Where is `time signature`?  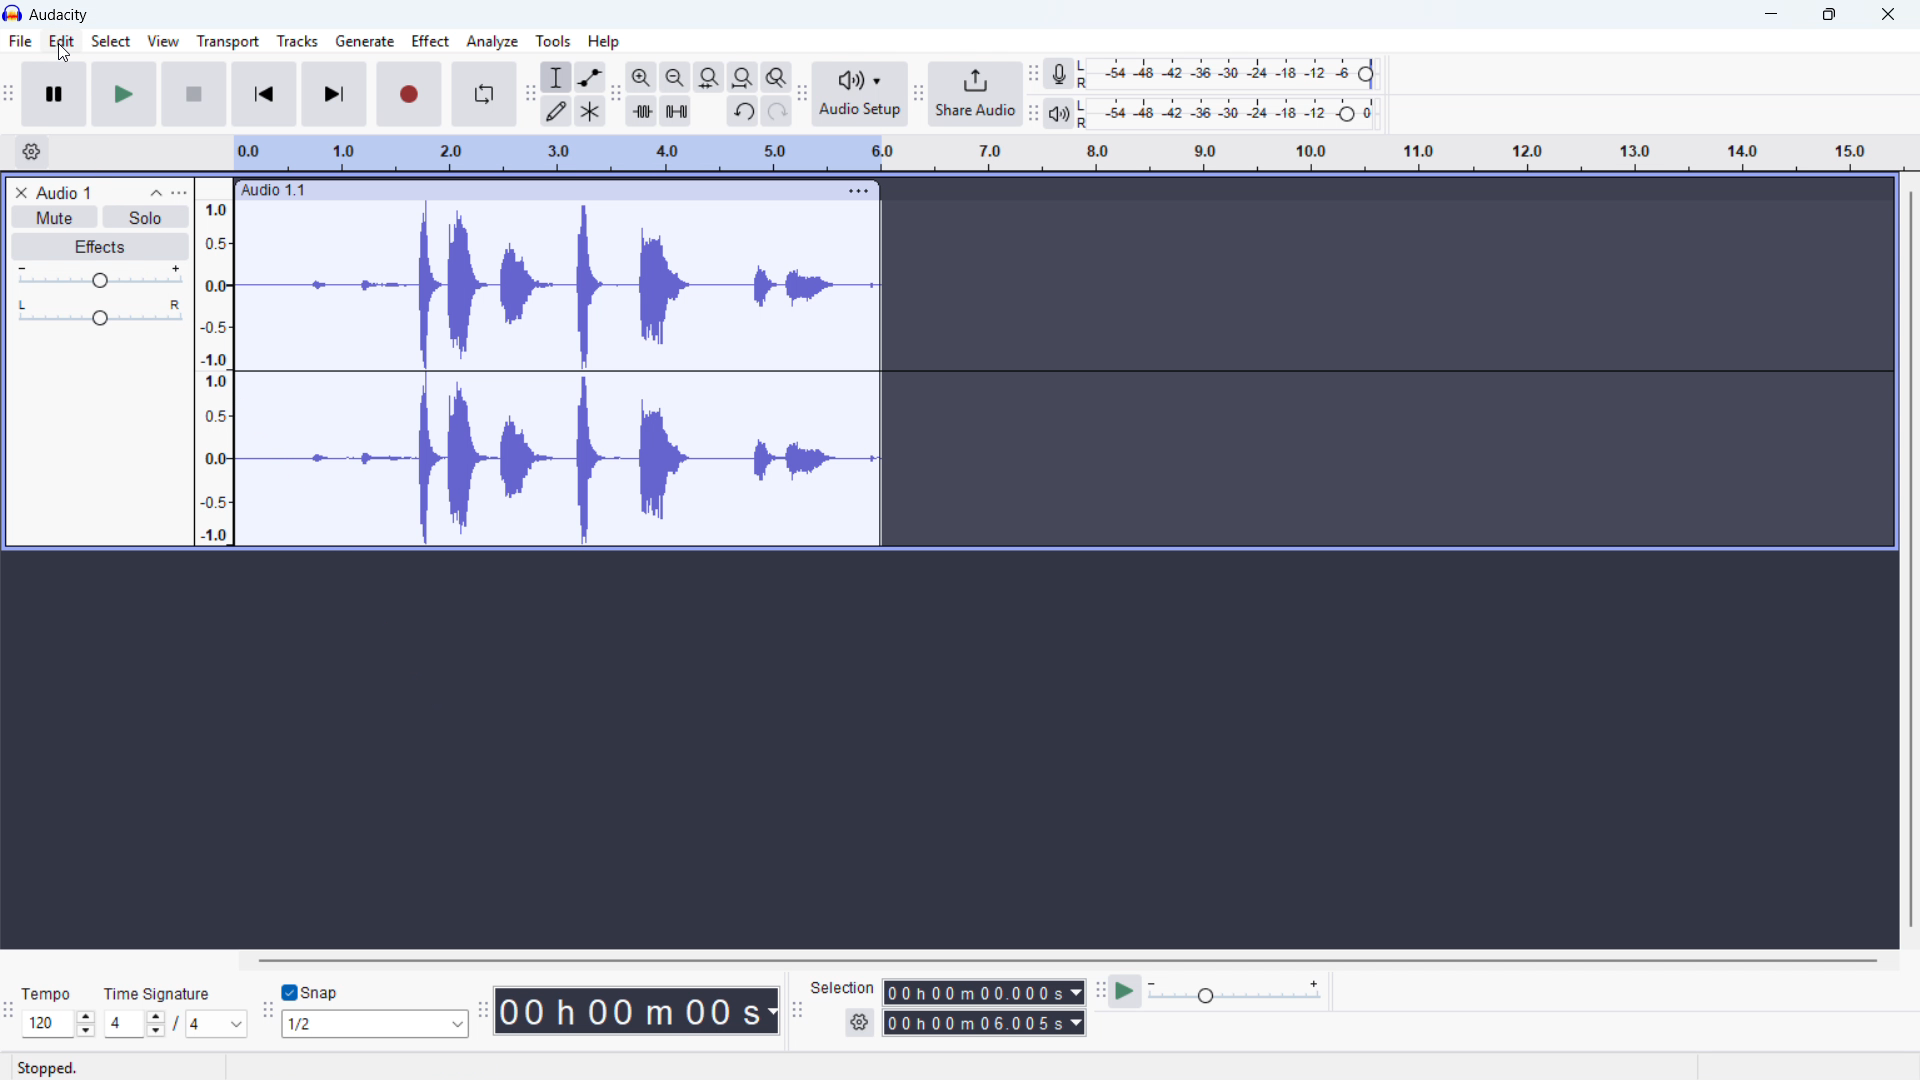 time signature is located at coordinates (156, 993).